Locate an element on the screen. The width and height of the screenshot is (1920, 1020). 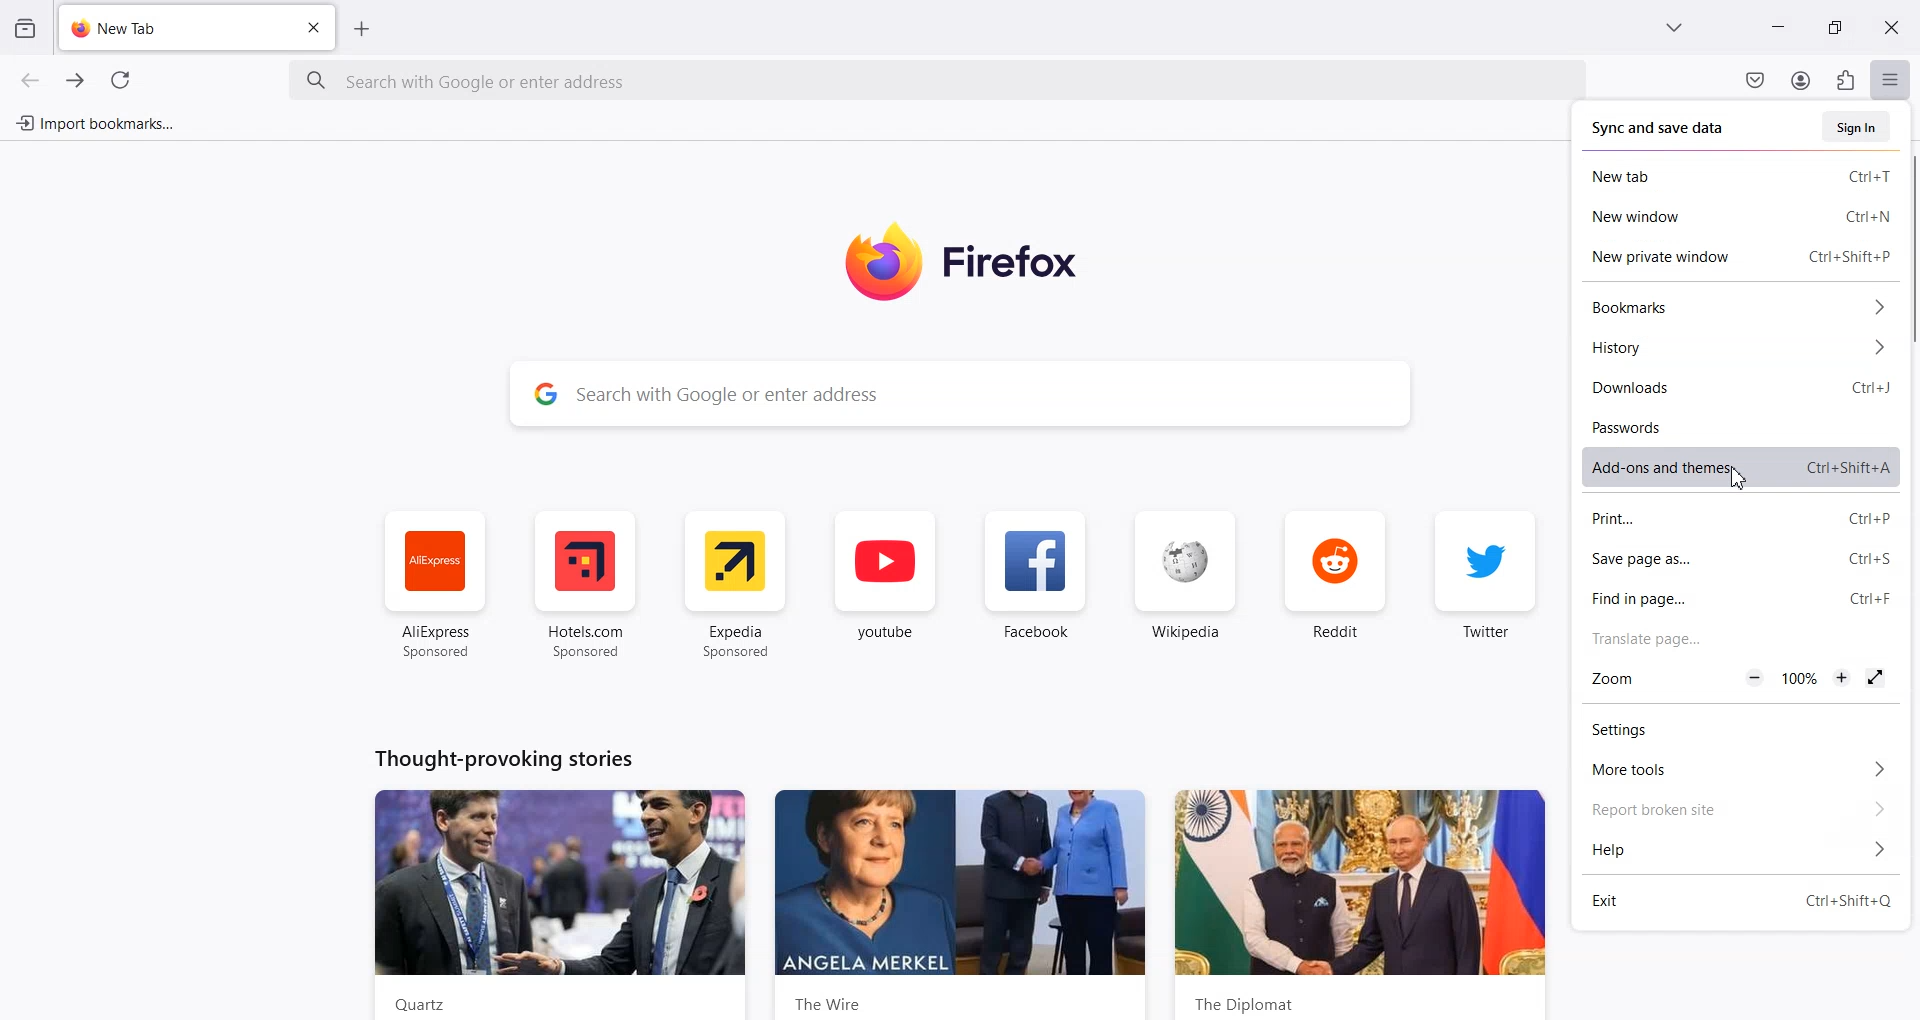
News is located at coordinates (547, 903).